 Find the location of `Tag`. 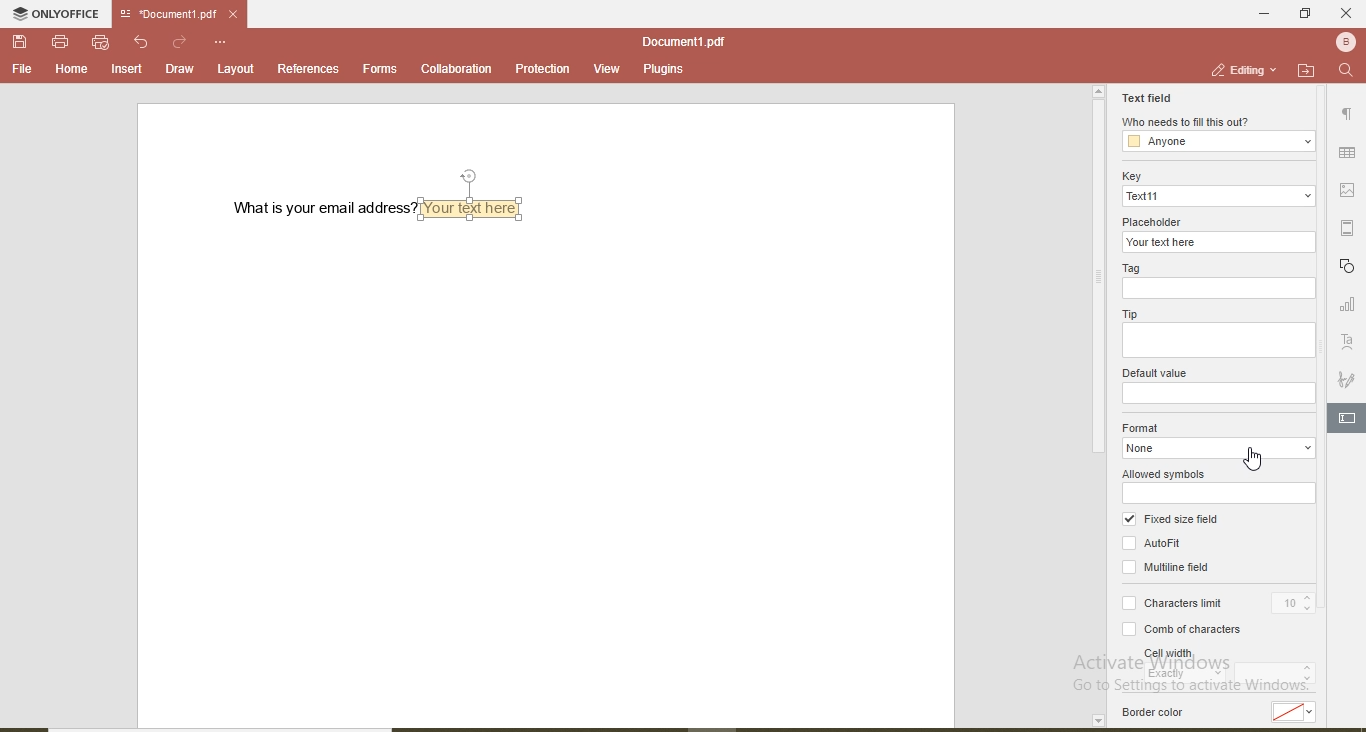

Tag is located at coordinates (1136, 267).